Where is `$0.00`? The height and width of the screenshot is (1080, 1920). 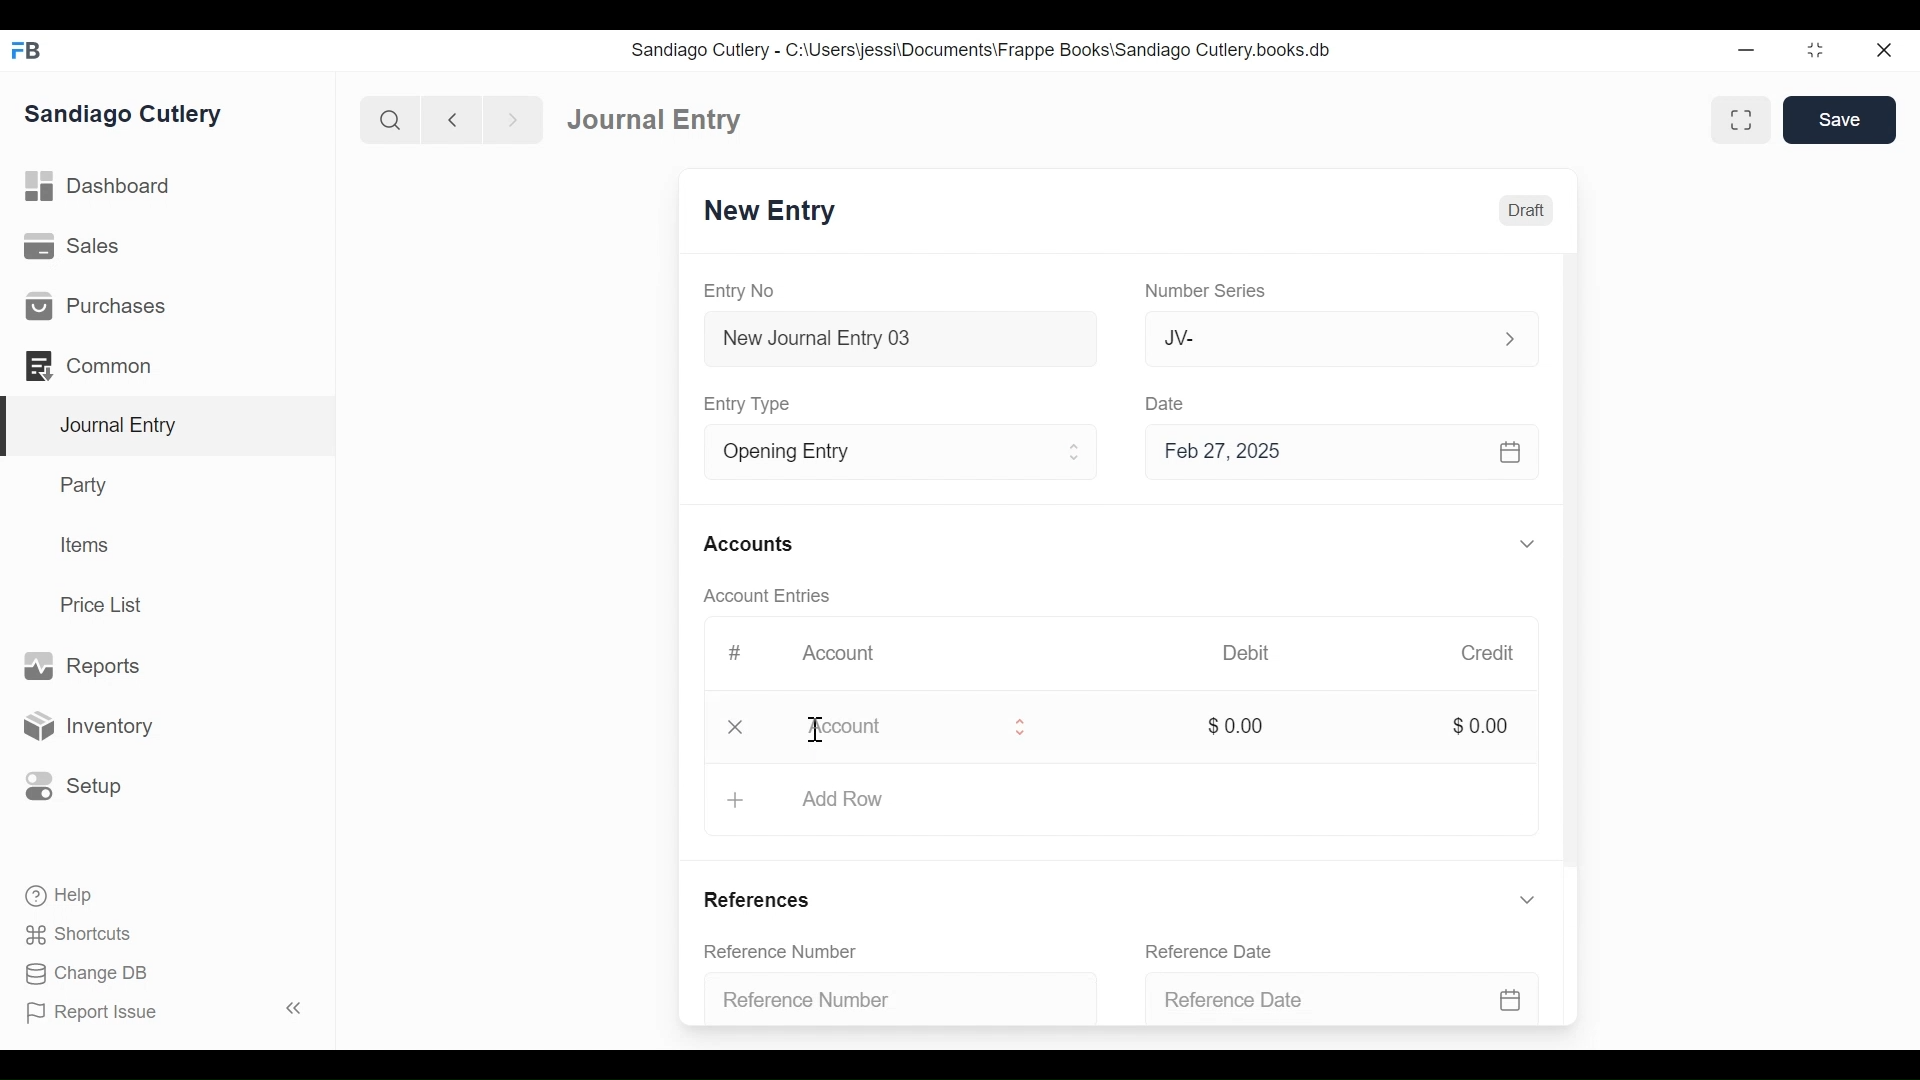
$0.00 is located at coordinates (1479, 725).